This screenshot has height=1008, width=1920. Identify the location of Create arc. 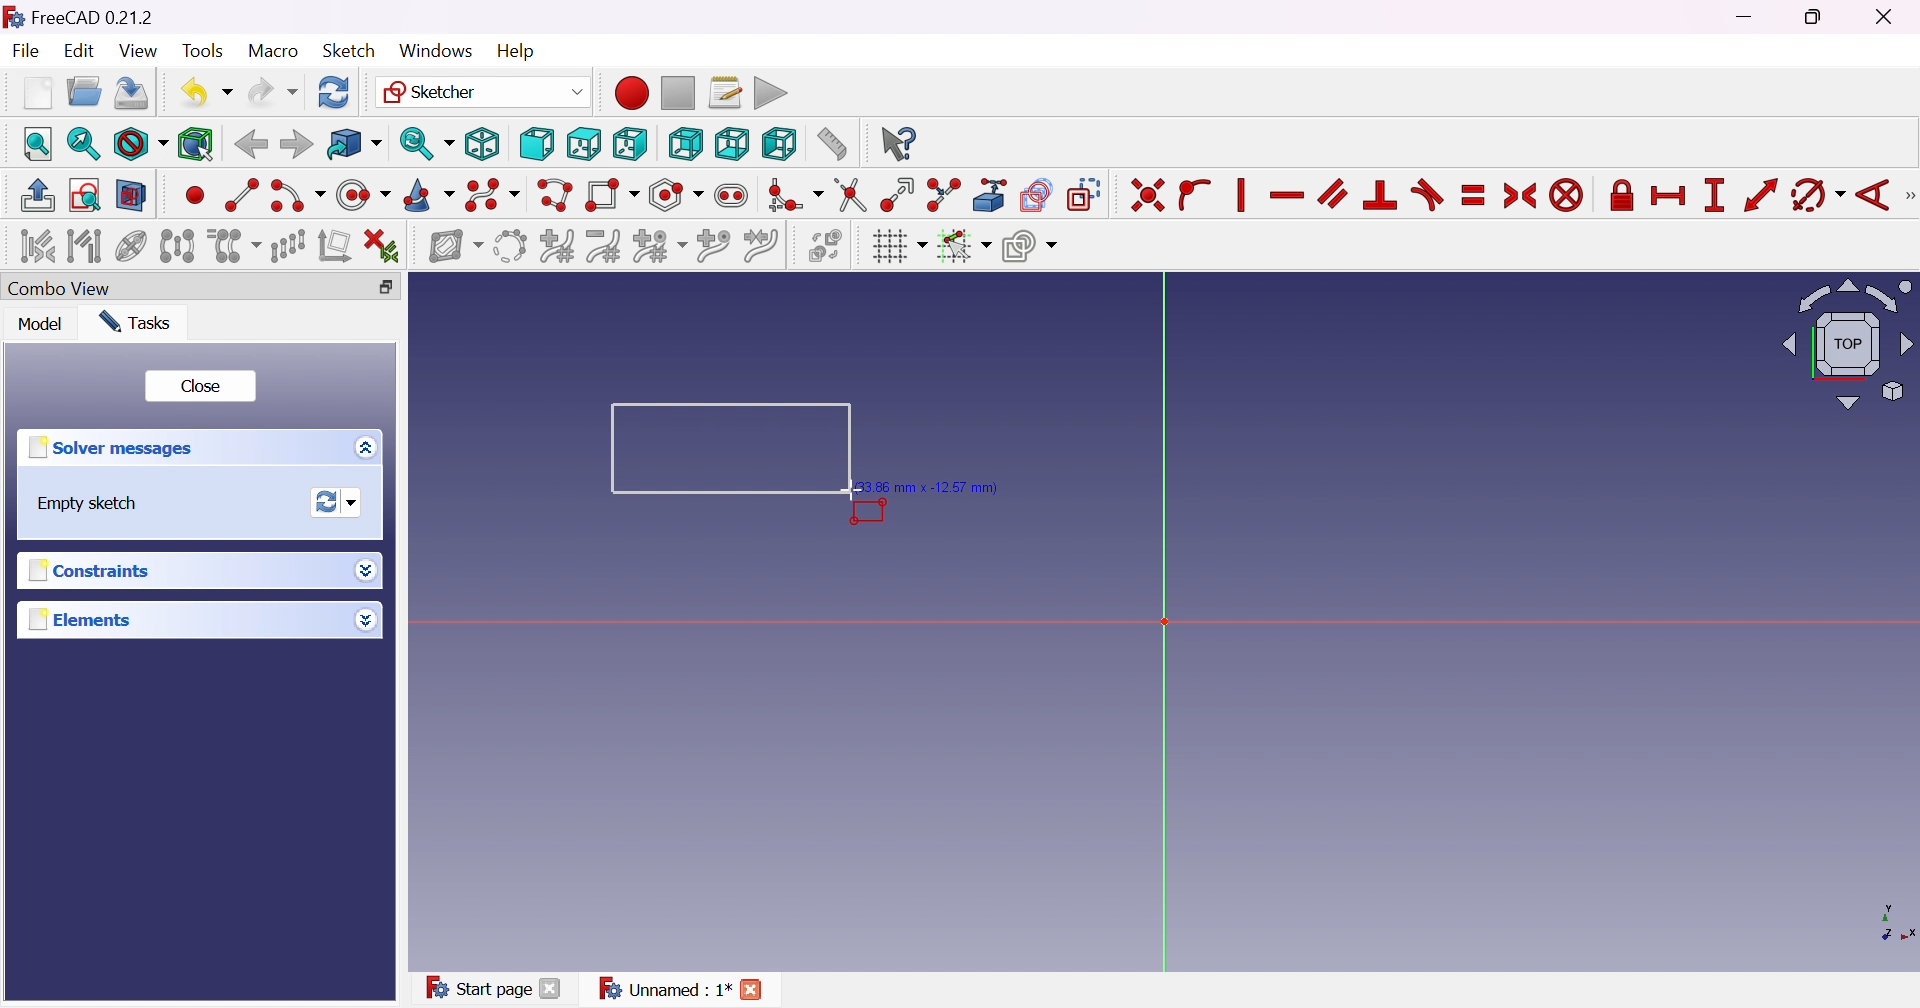
(296, 199).